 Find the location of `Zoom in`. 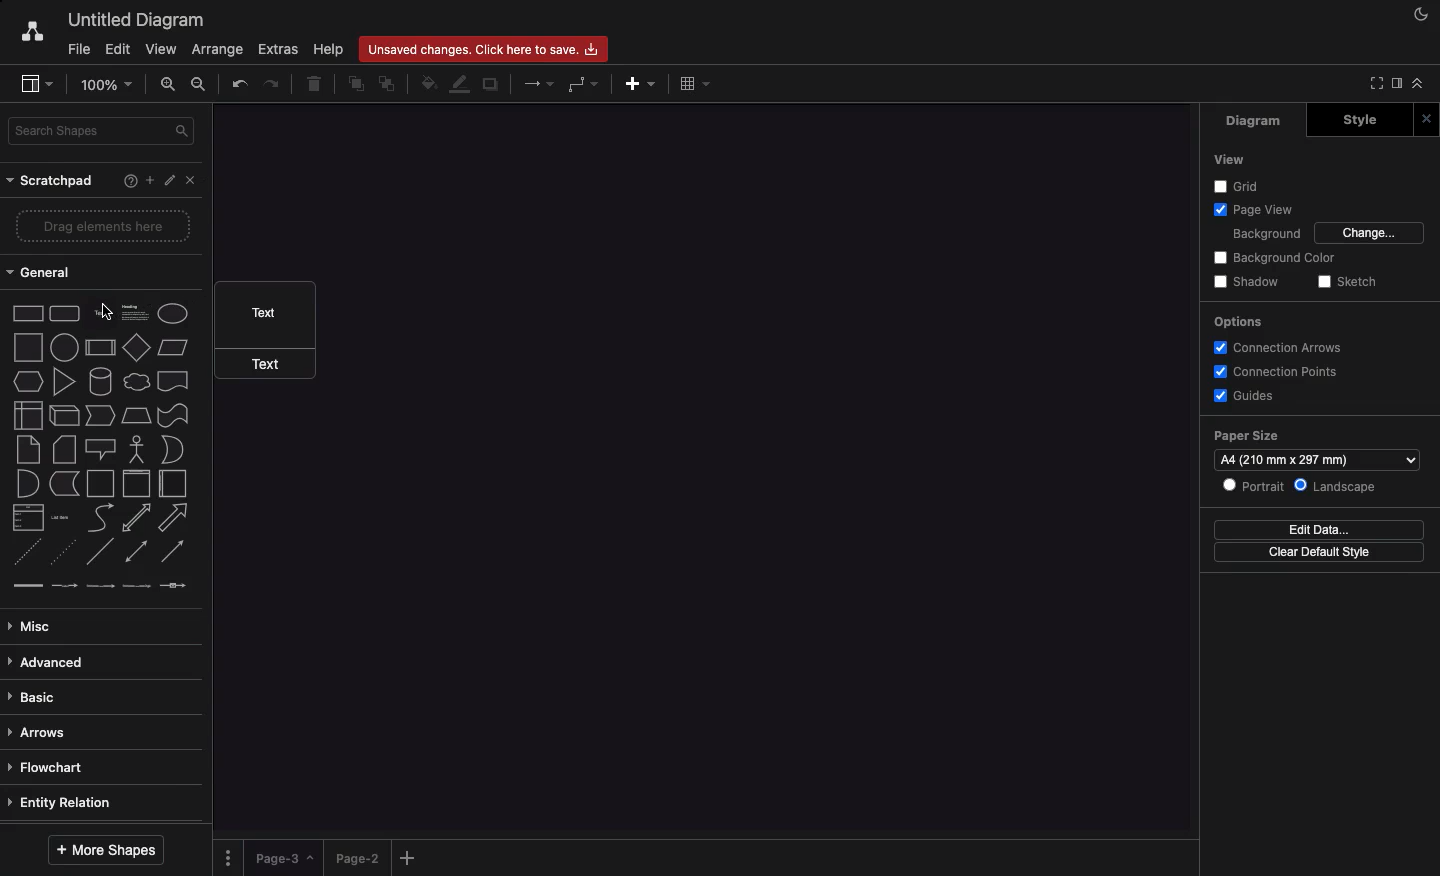

Zoom in is located at coordinates (169, 83).